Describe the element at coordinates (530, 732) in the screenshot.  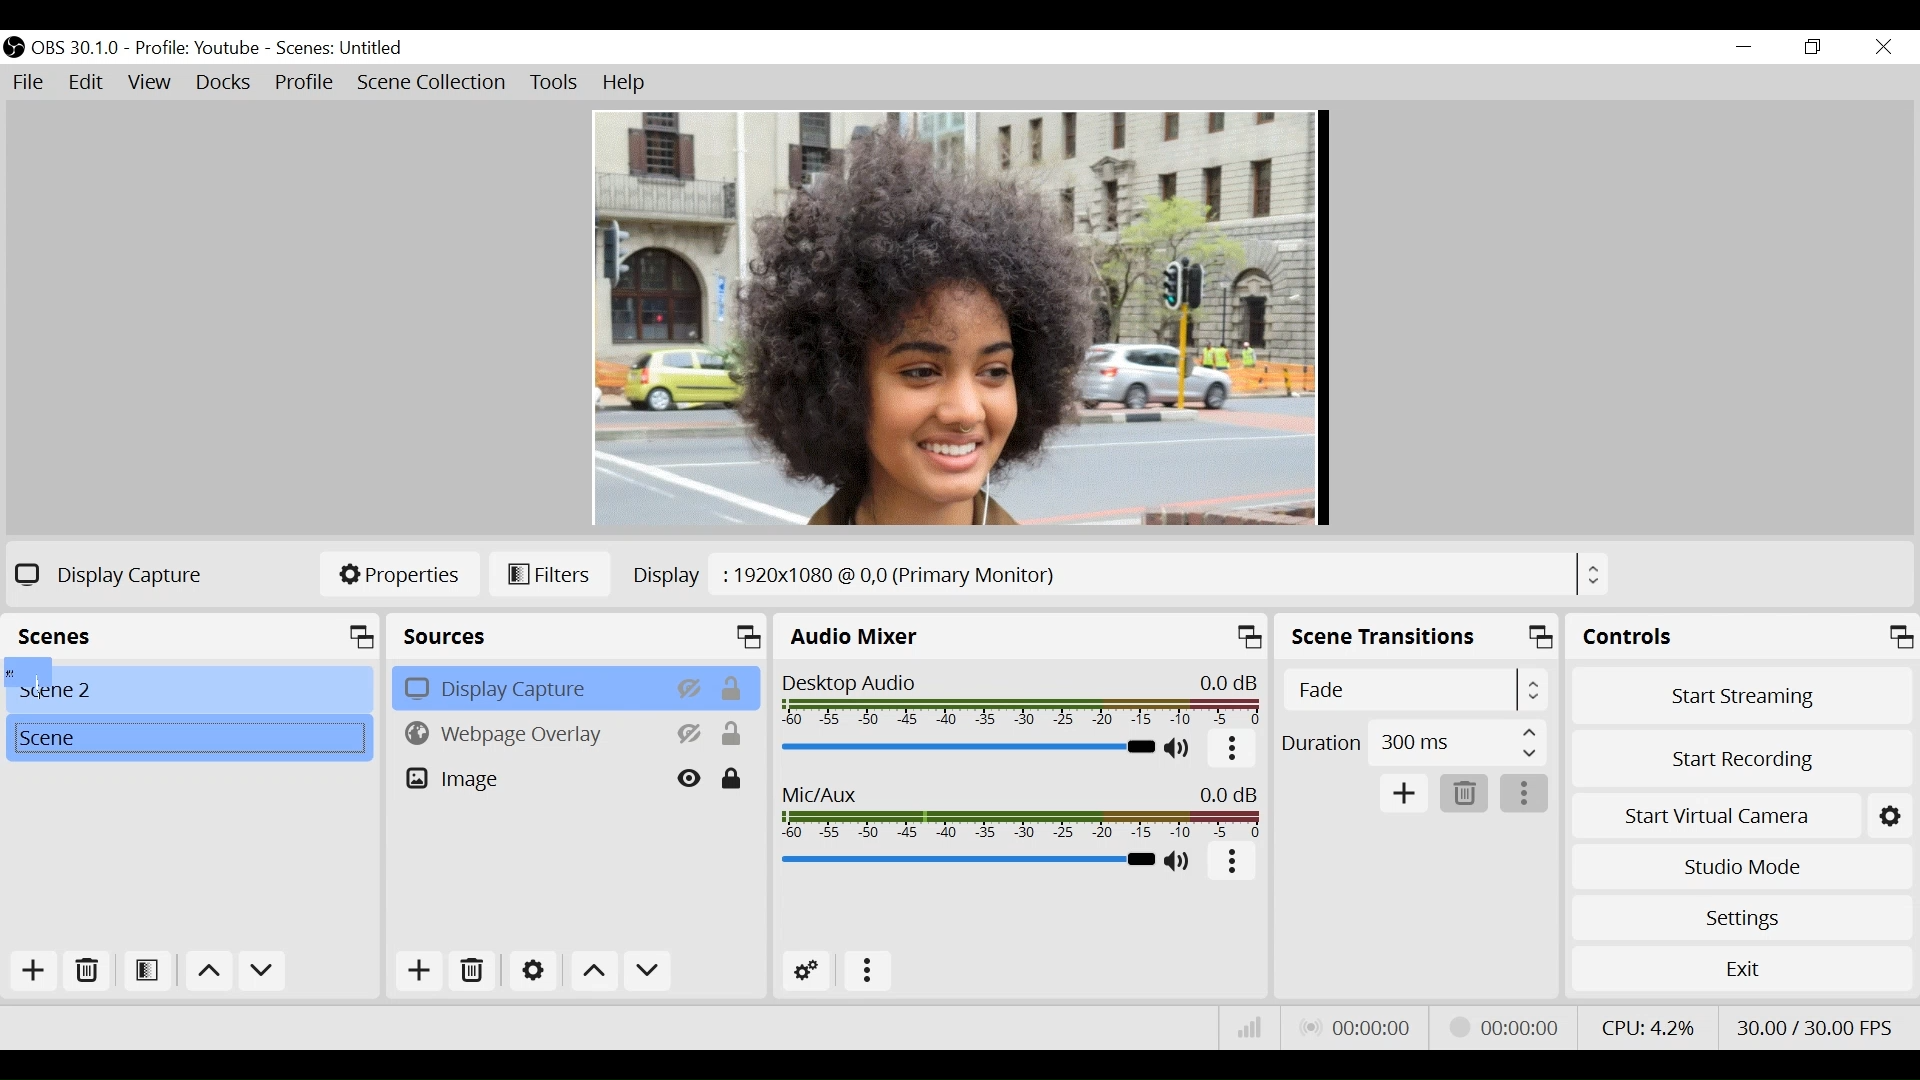
I see `Webpage Overlay` at that location.